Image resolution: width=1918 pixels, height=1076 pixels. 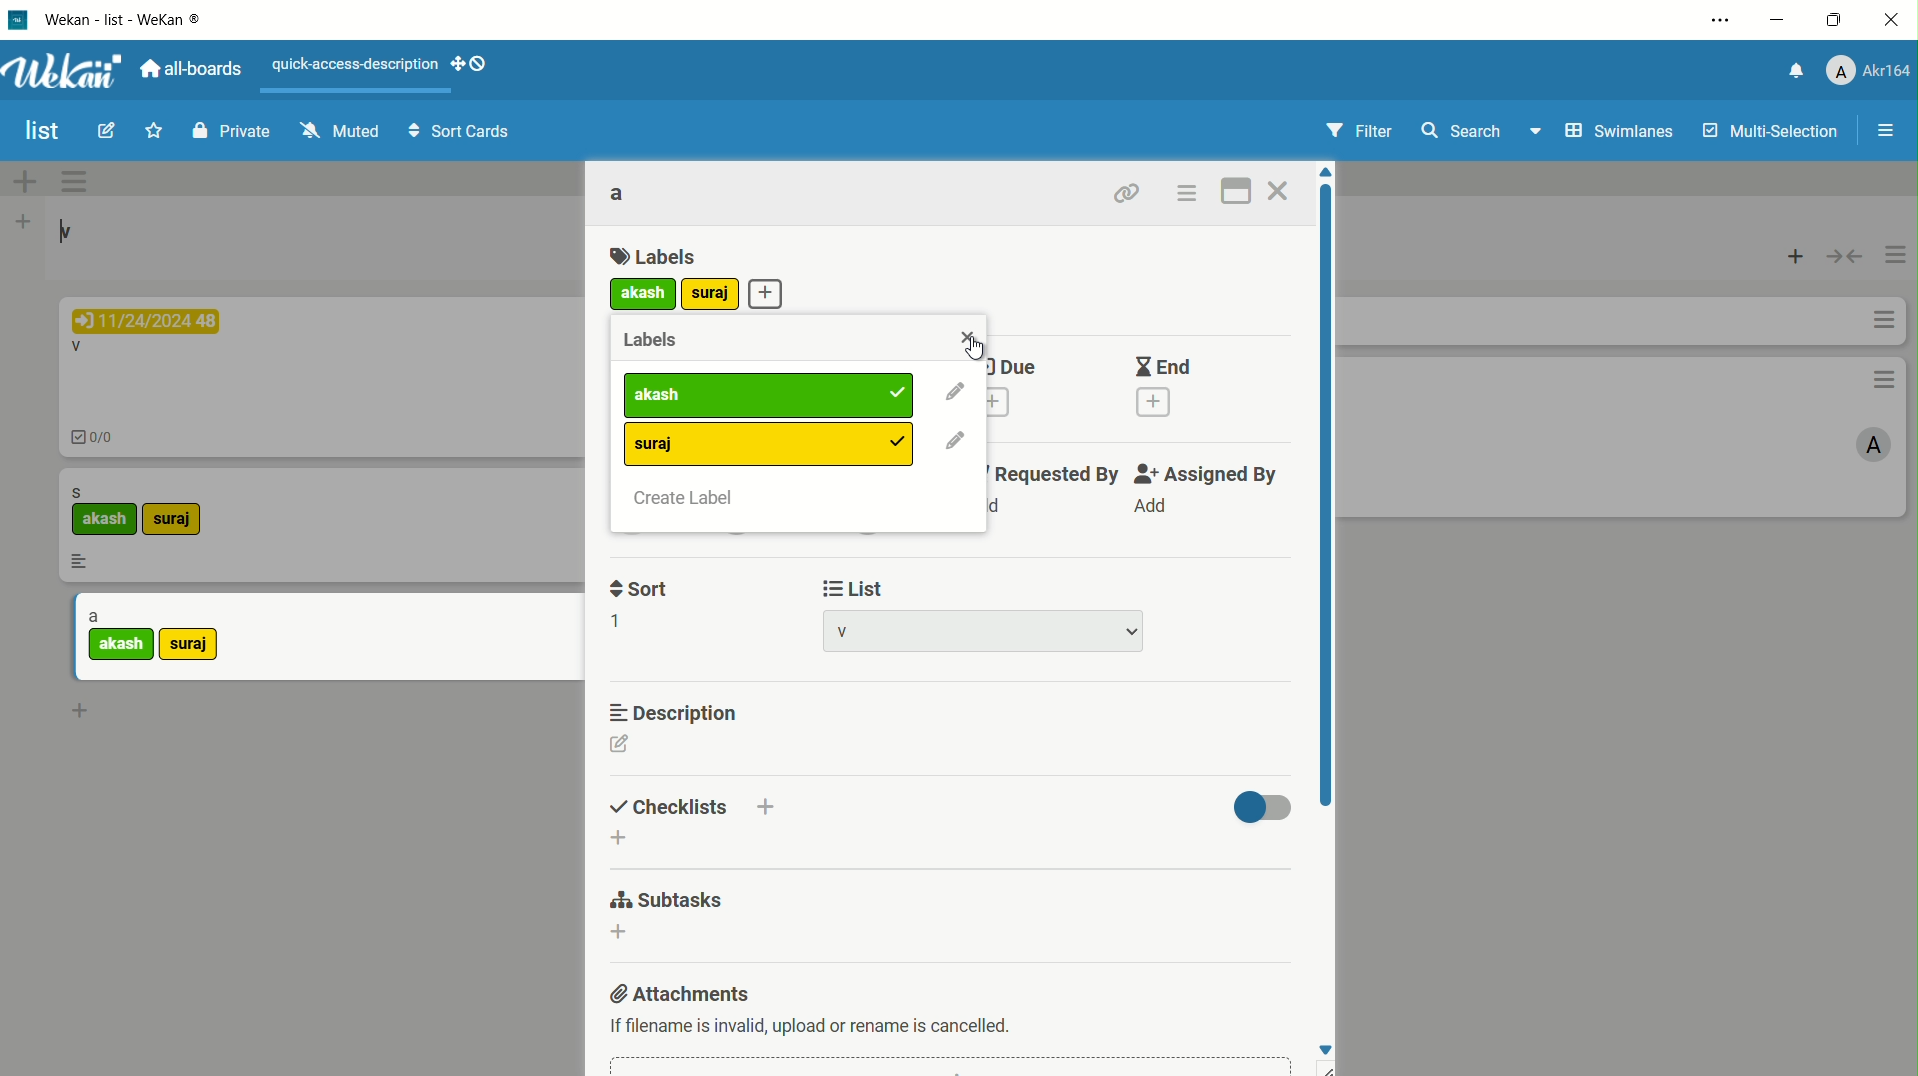 What do you see at coordinates (642, 586) in the screenshot?
I see `sort` at bounding box center [642, 586].